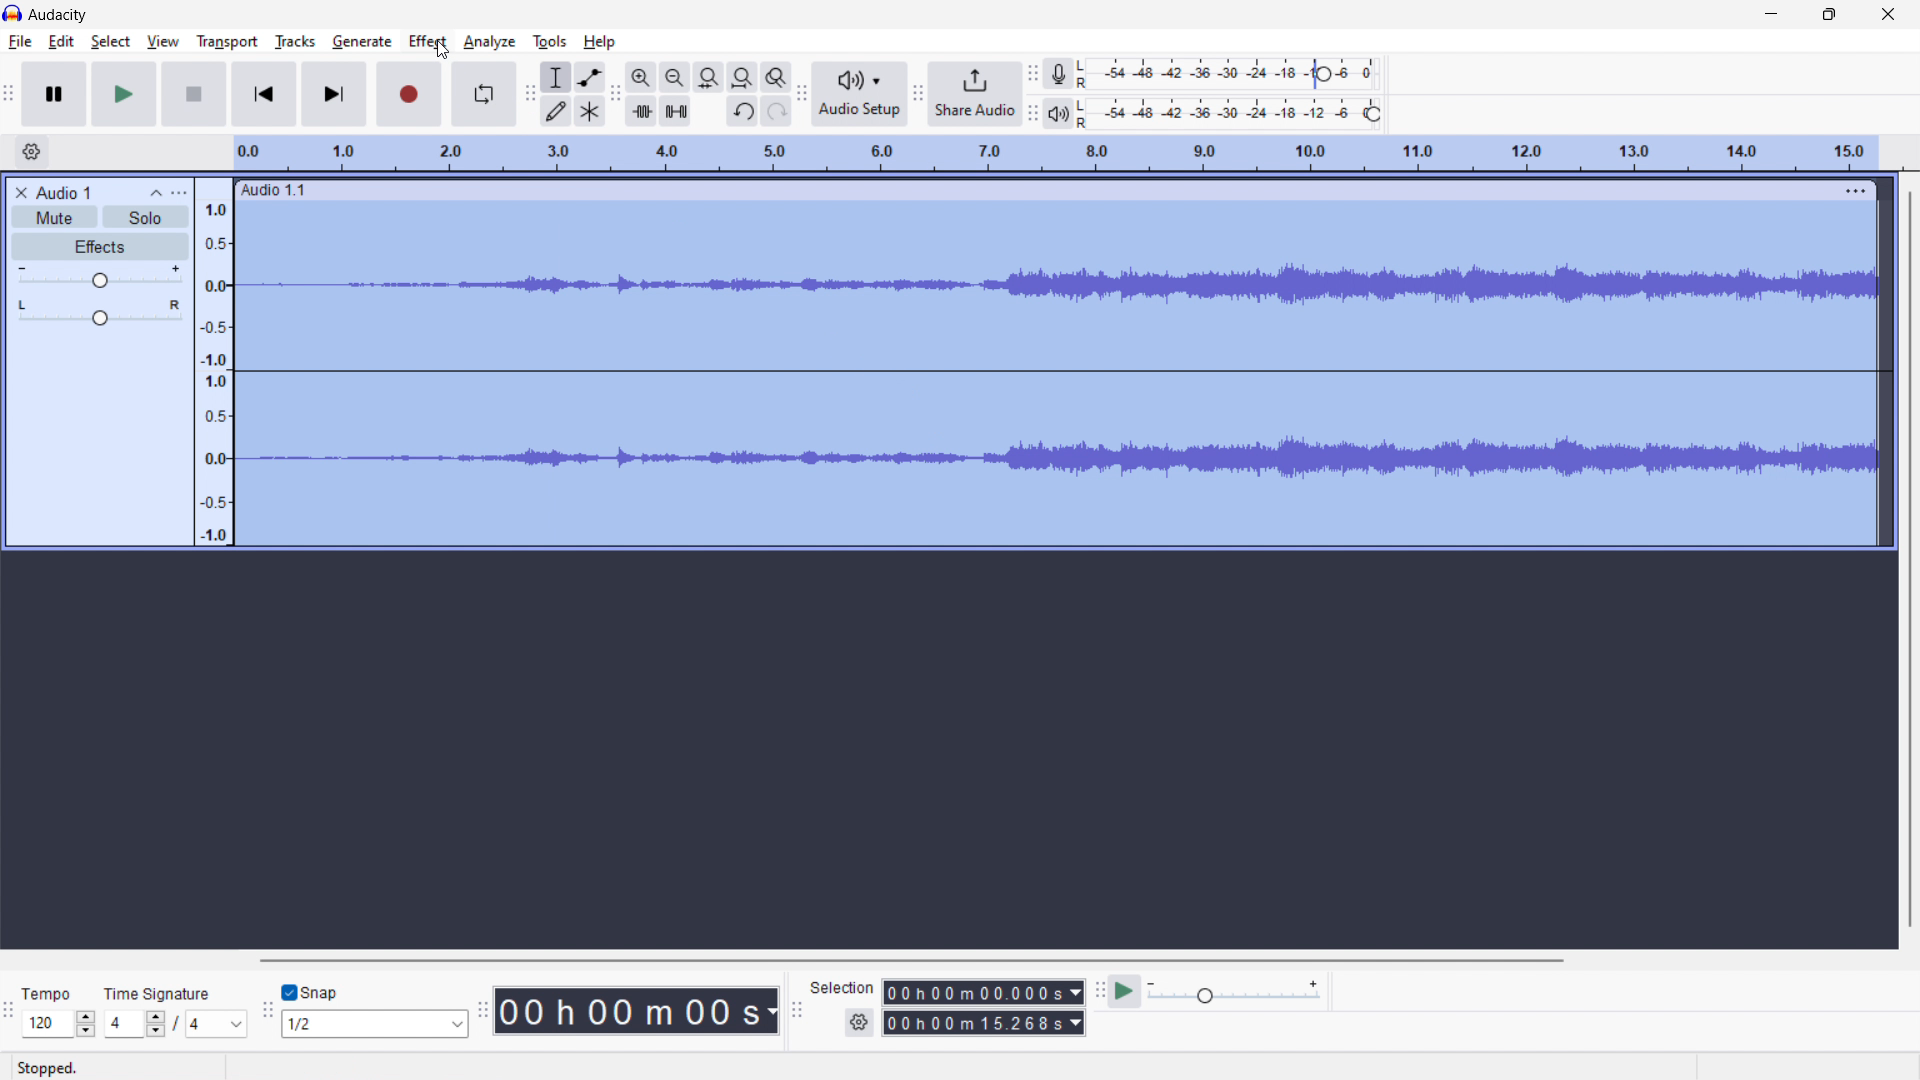  Describe the element at coordinates (1235, 113) in the screenshot. I see `playback meter` at that location.